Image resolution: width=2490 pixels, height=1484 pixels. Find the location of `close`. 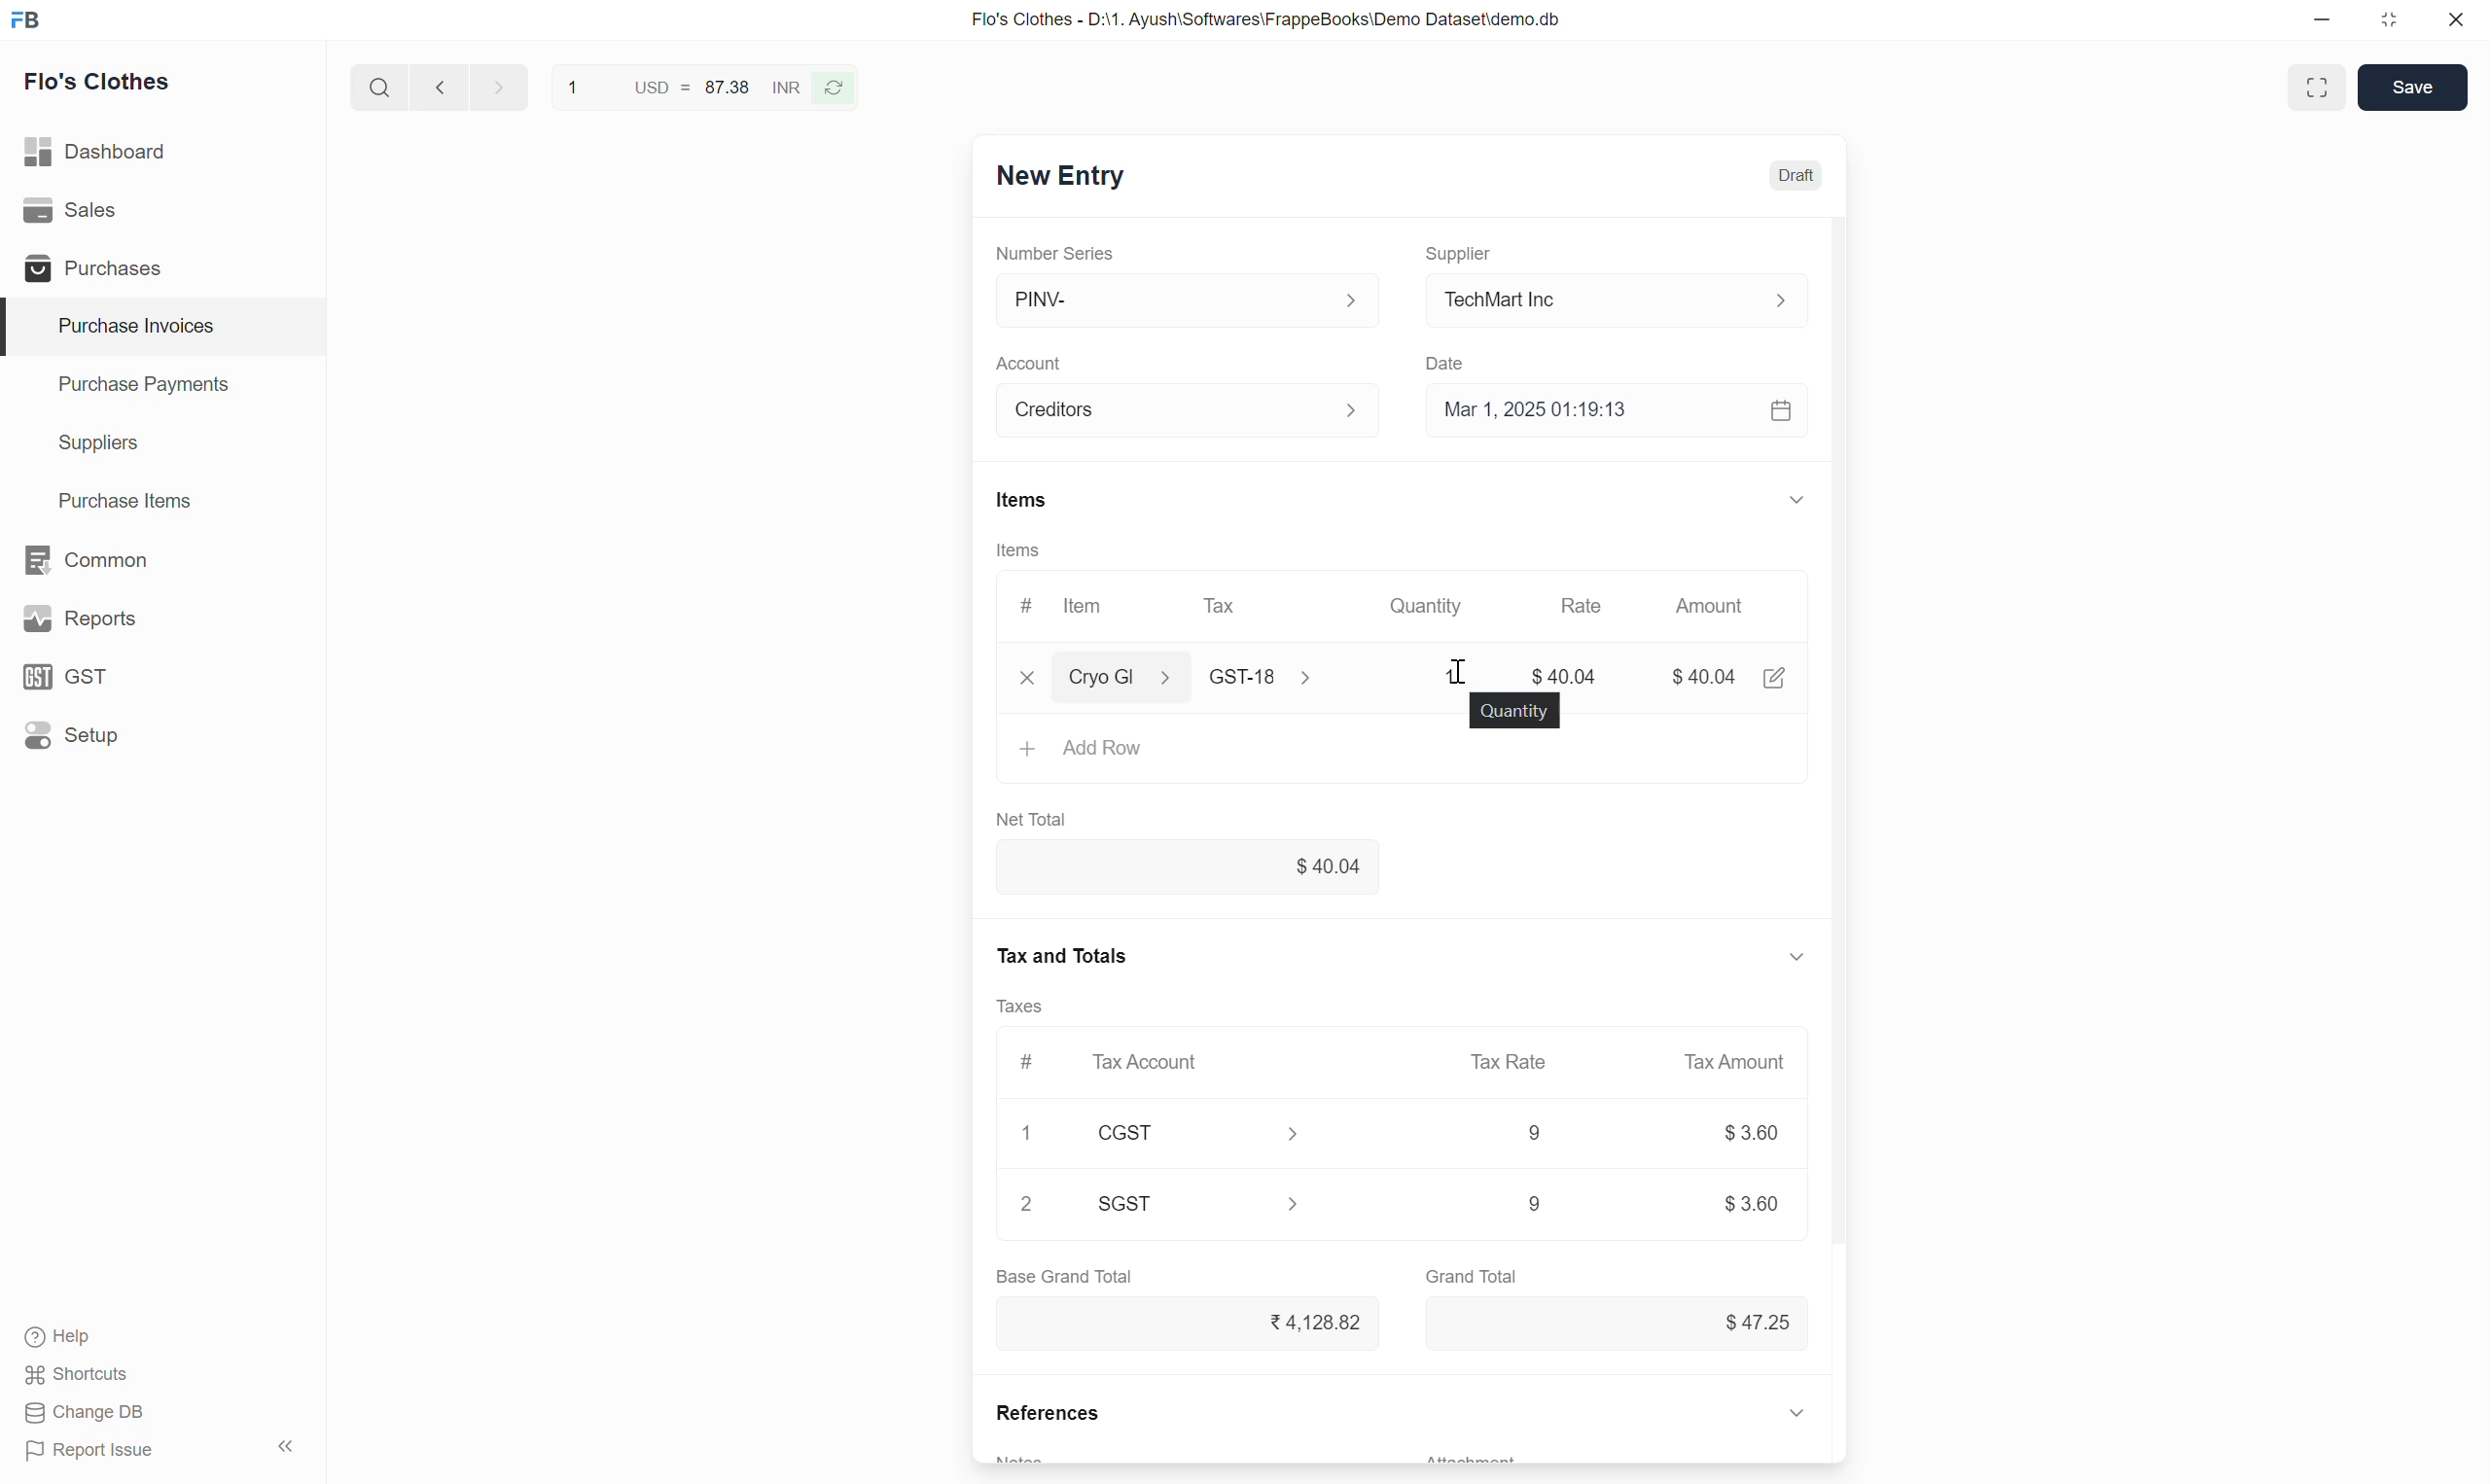

close is located at coordinates (2456, 23).